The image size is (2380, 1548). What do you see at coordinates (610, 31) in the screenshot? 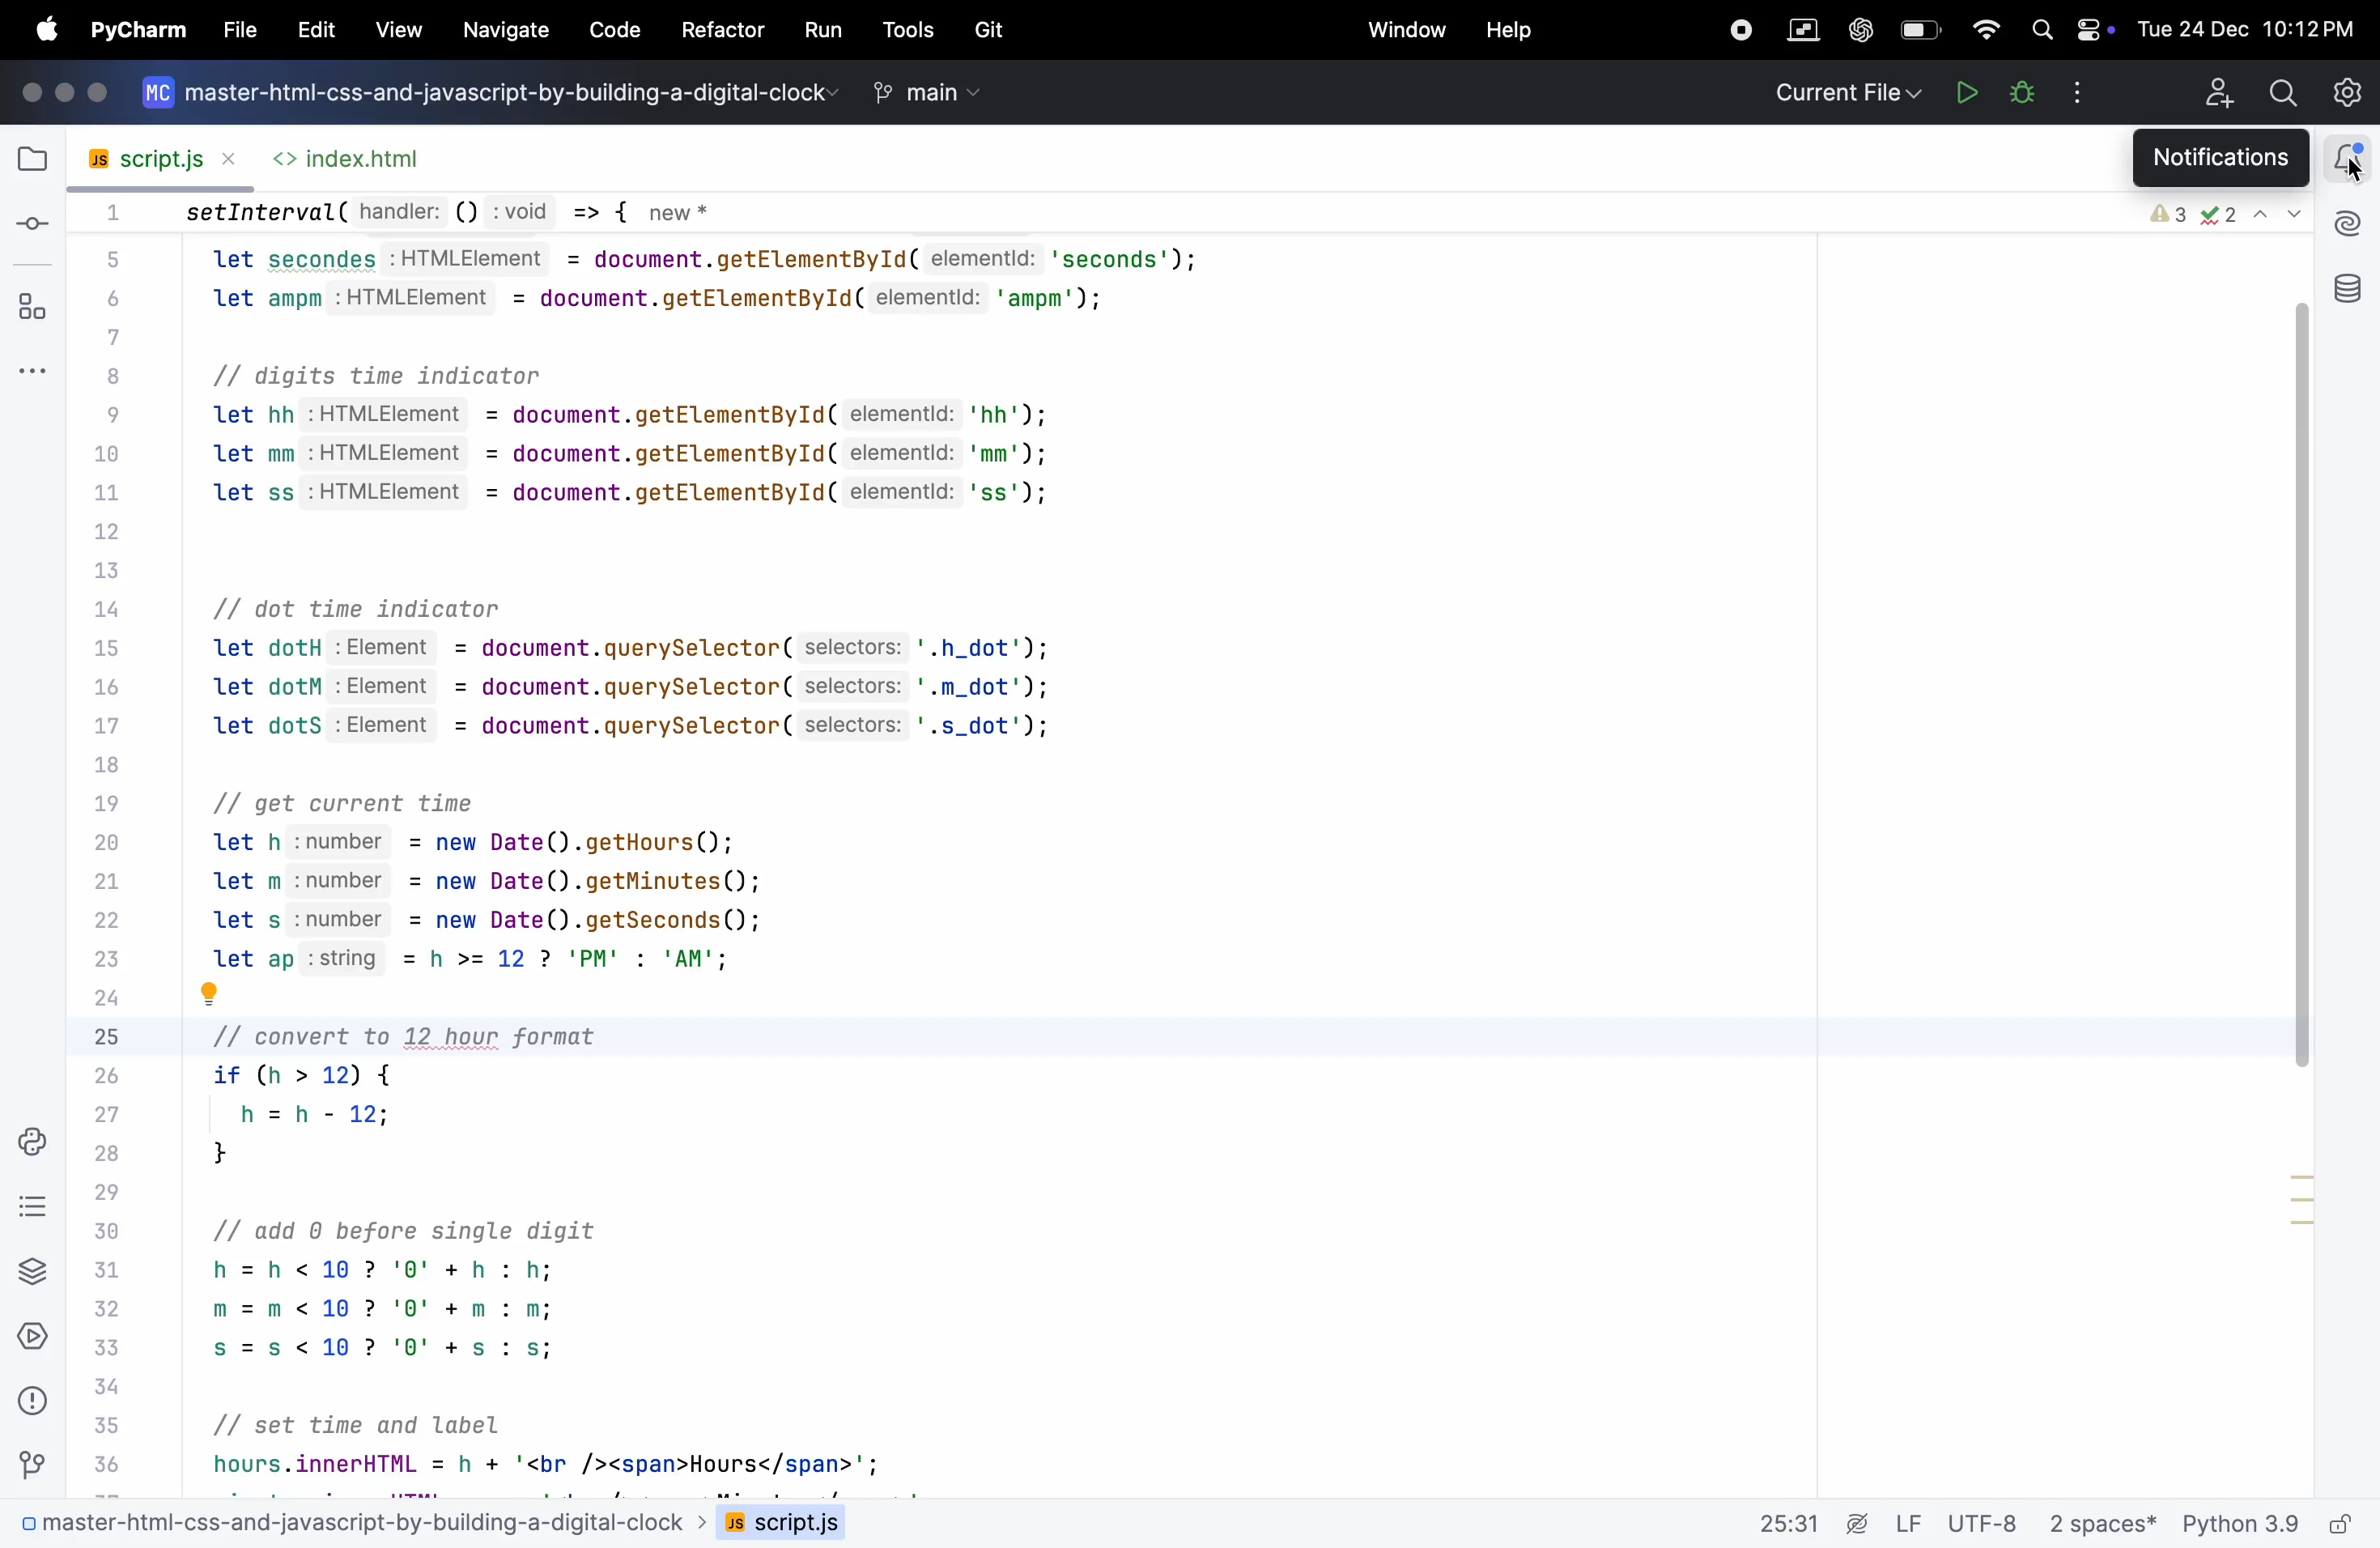
I see `code` at bounding box center [610, 31].